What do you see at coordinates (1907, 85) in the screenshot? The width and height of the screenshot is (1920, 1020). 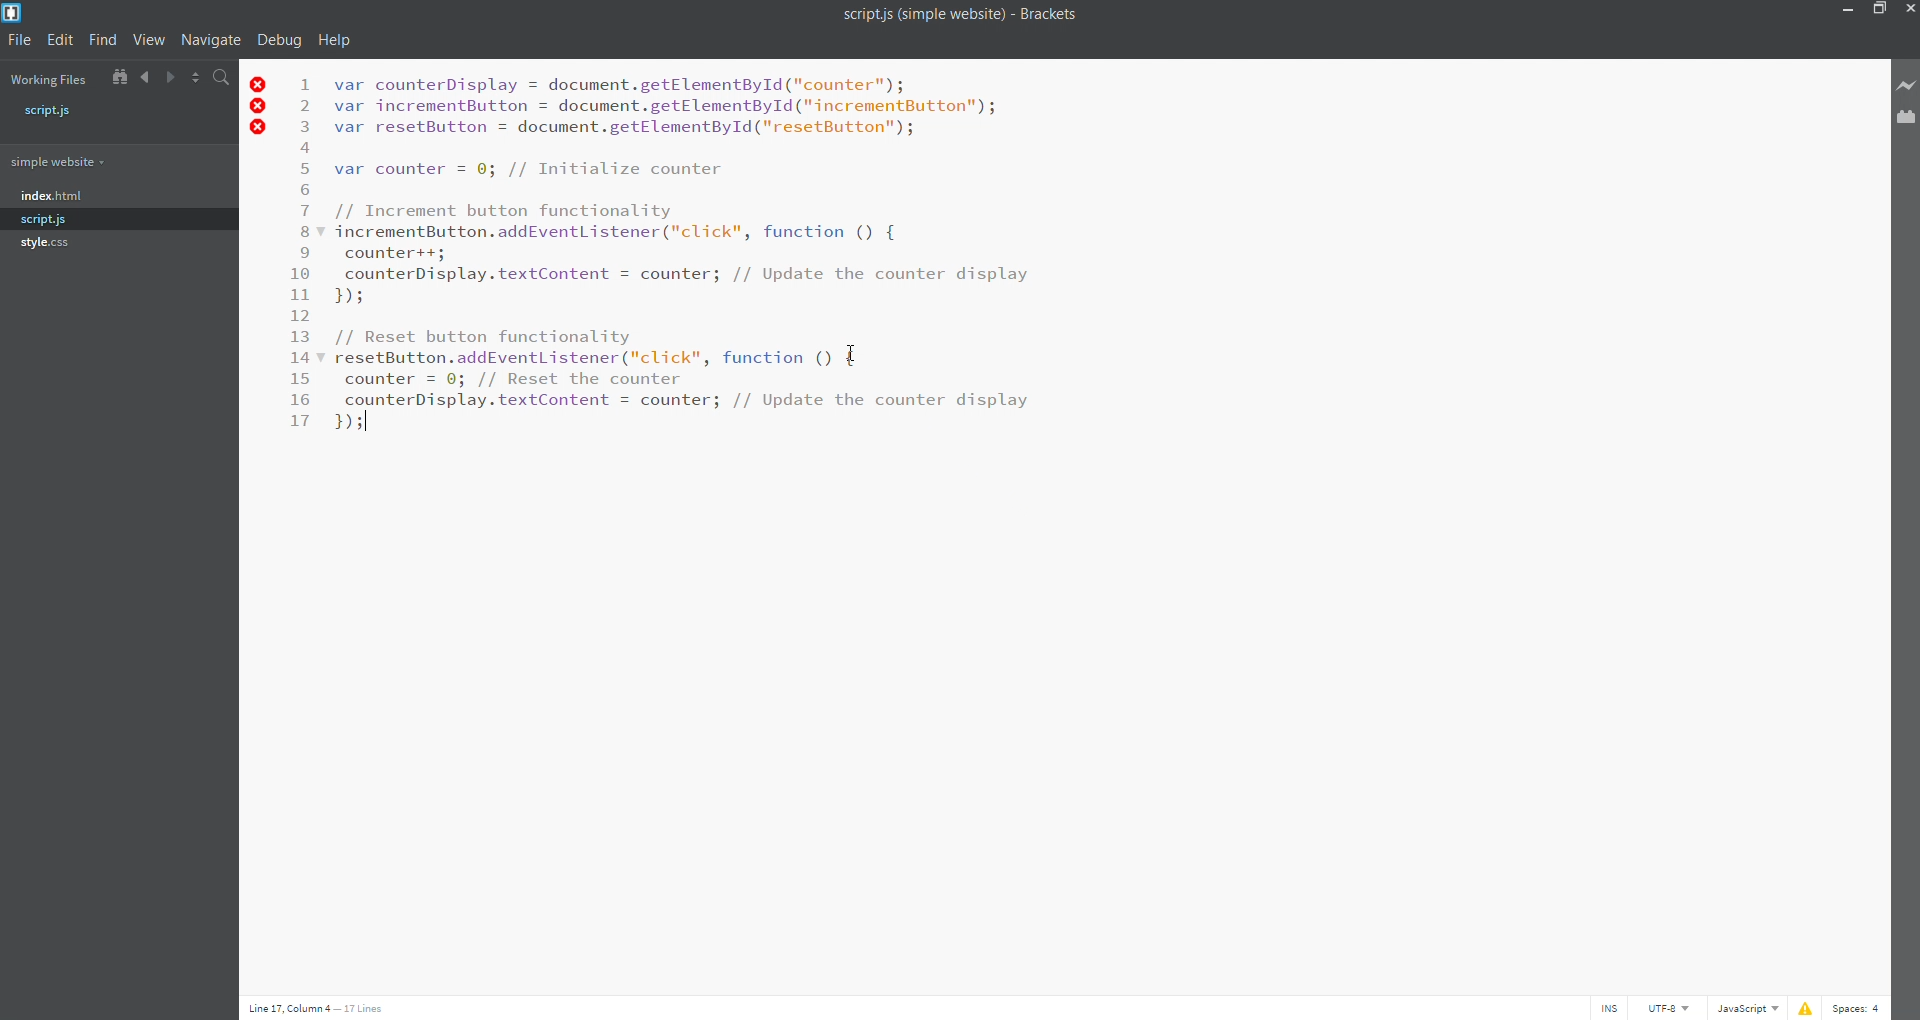 I see `live preview` at bounding box center [1907, 85].